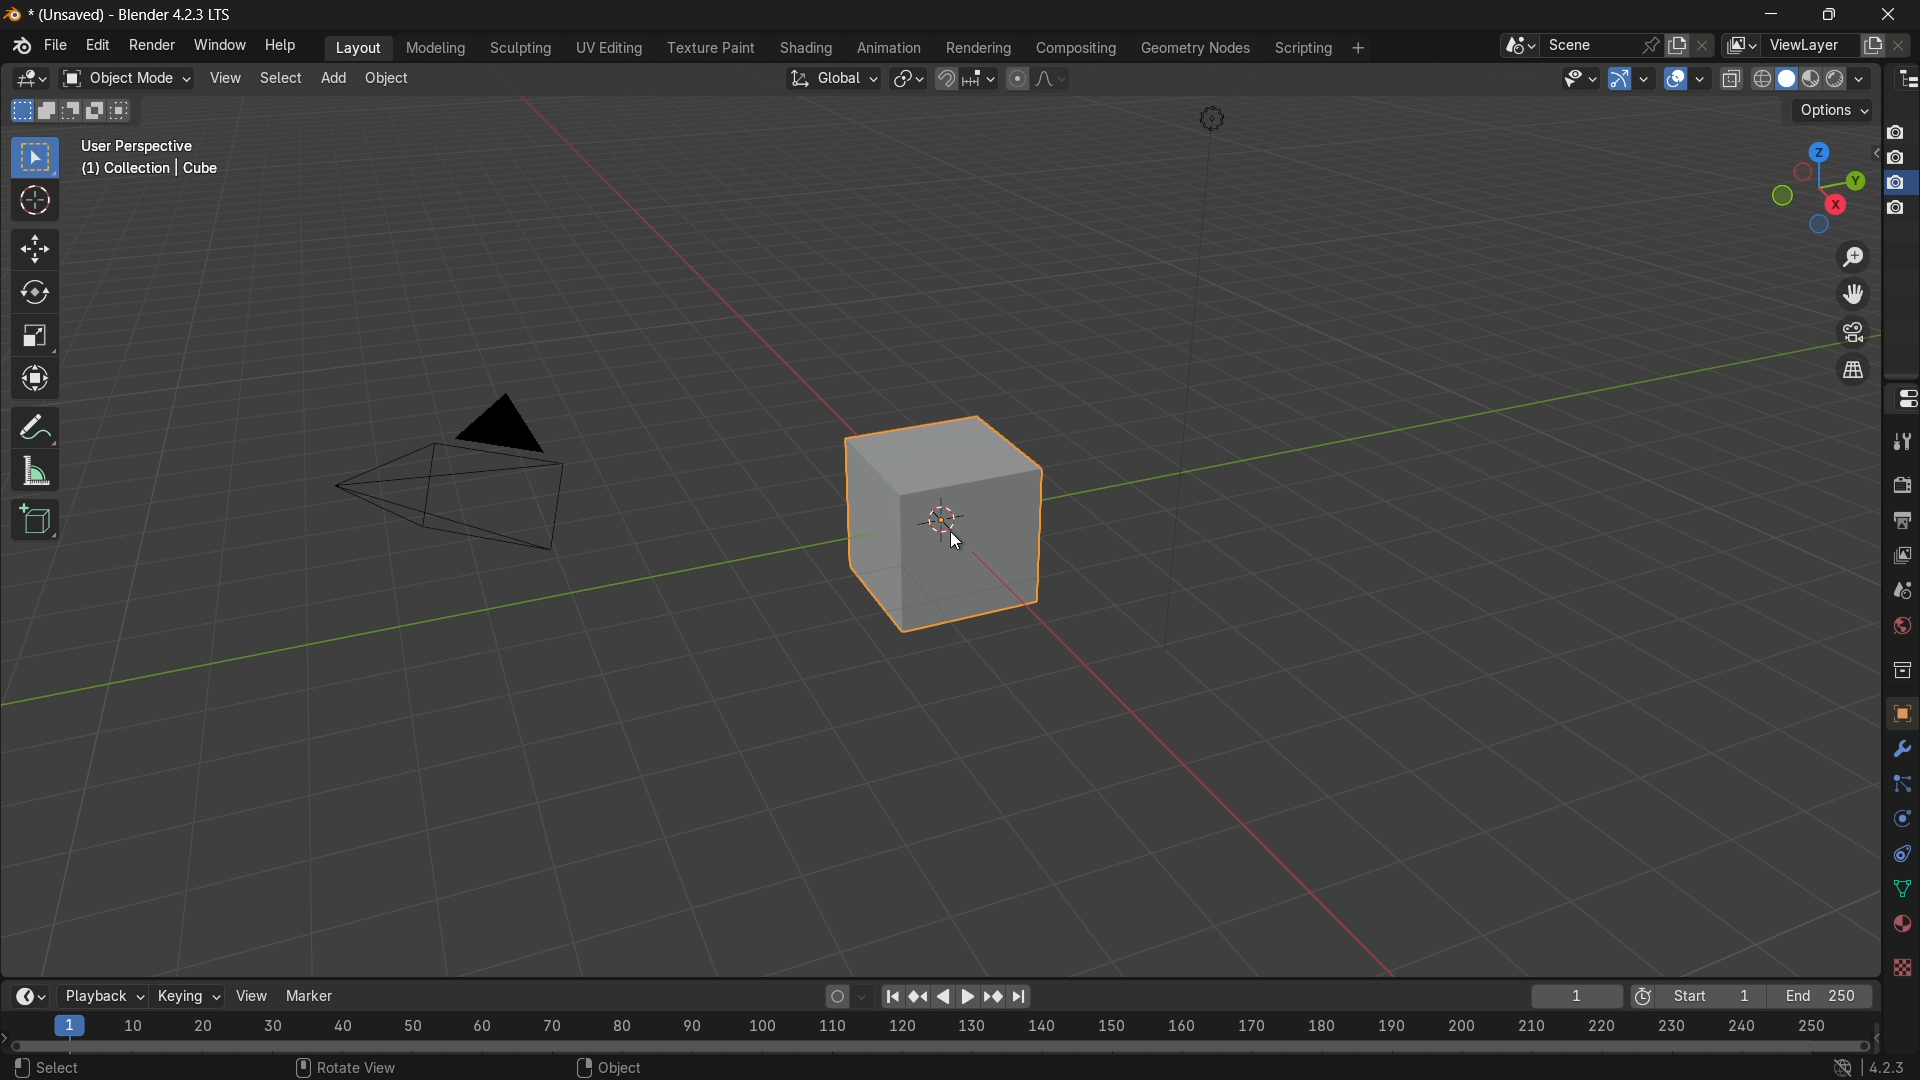 This screenshot has height=1080, width=1920. What do you see at coordinates (1874, 43) in the screenshot?
I see `add view layer` at bounding box center [1874, 43].